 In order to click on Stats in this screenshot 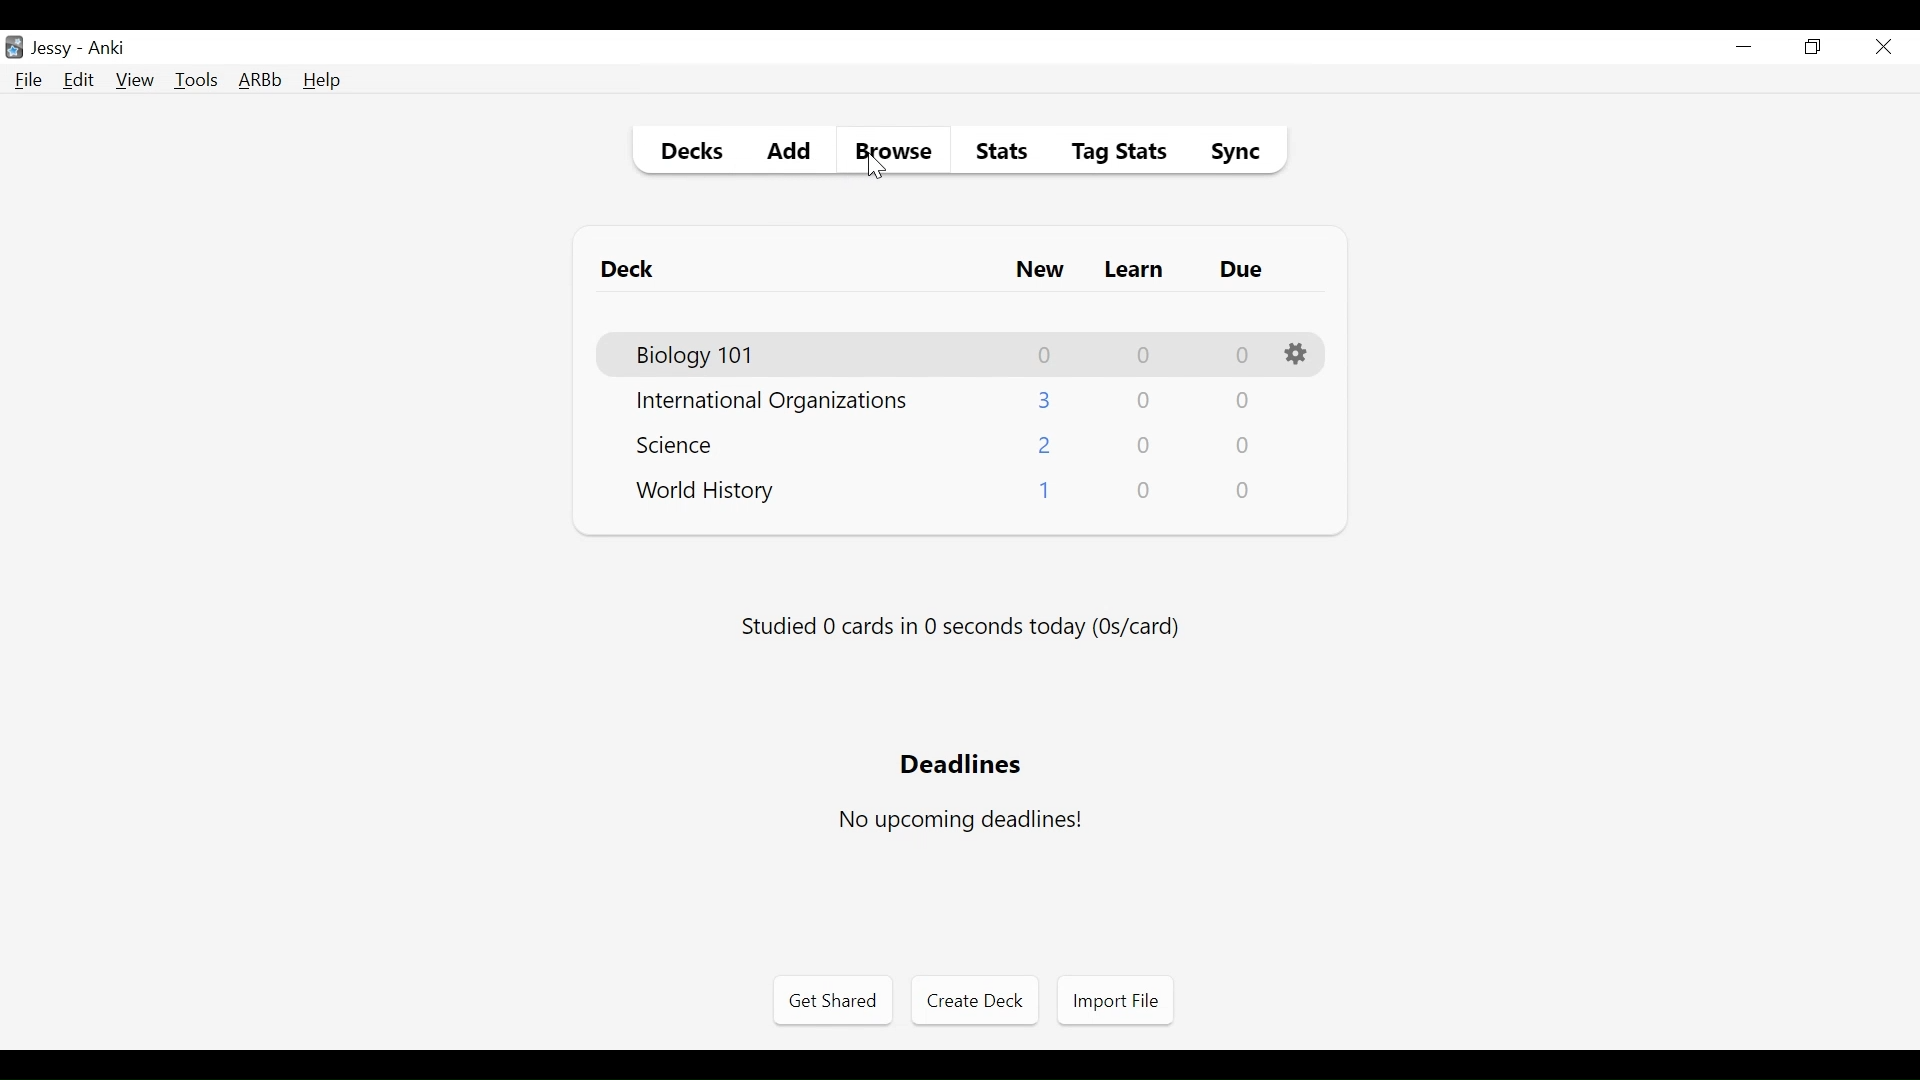, I will do `click(995, 152)`.